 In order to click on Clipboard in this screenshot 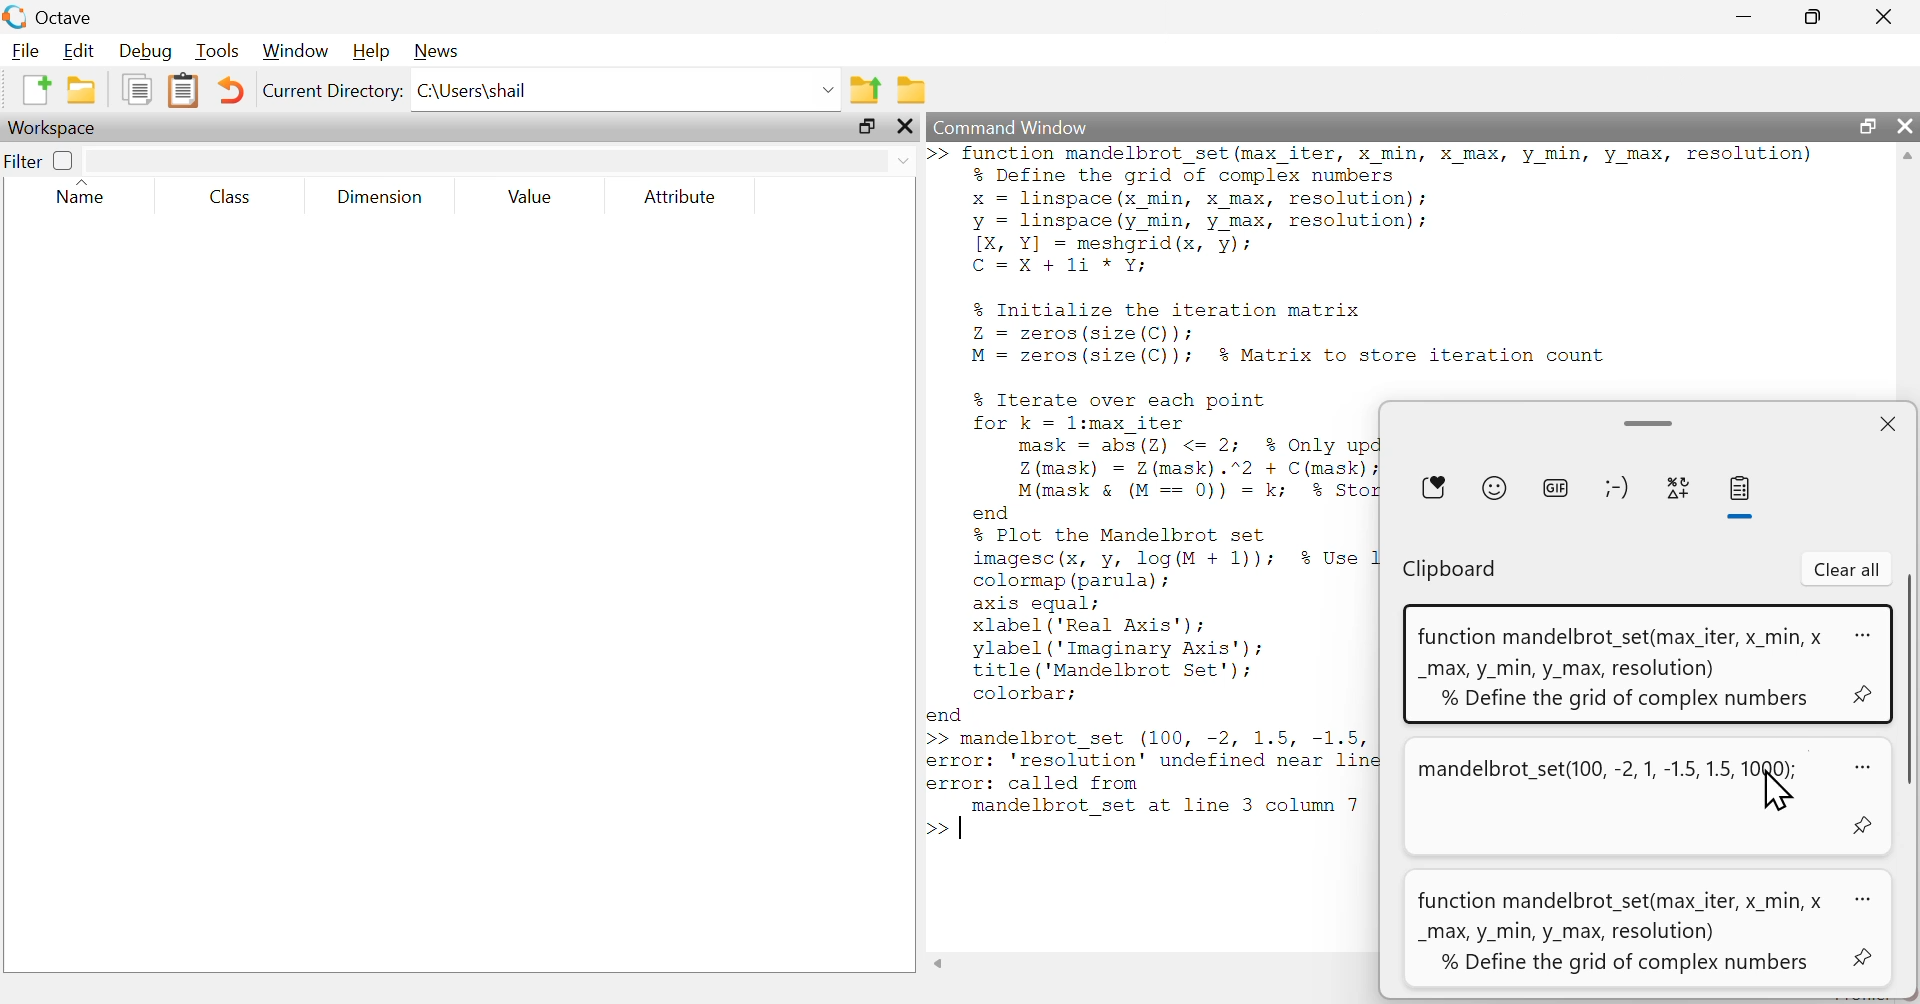, I will do `click(1449, 569)`.